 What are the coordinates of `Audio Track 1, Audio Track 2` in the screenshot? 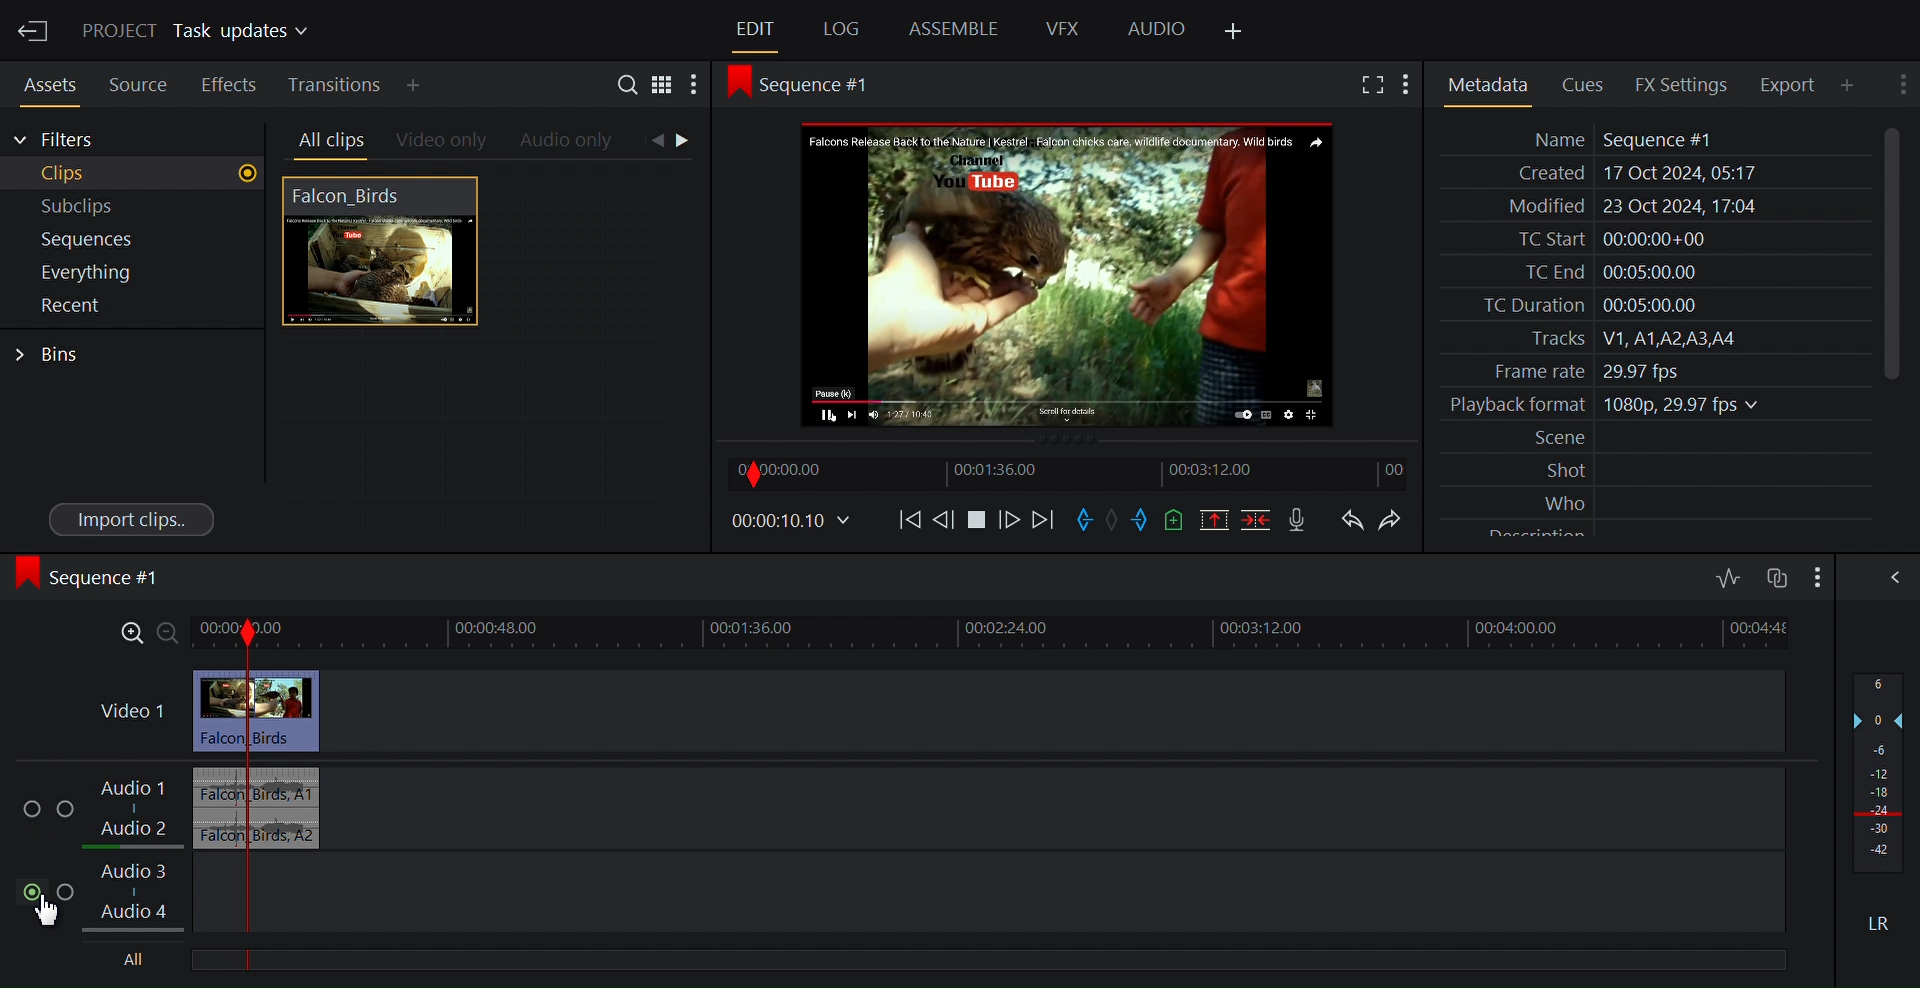 It's located at (142, 810).